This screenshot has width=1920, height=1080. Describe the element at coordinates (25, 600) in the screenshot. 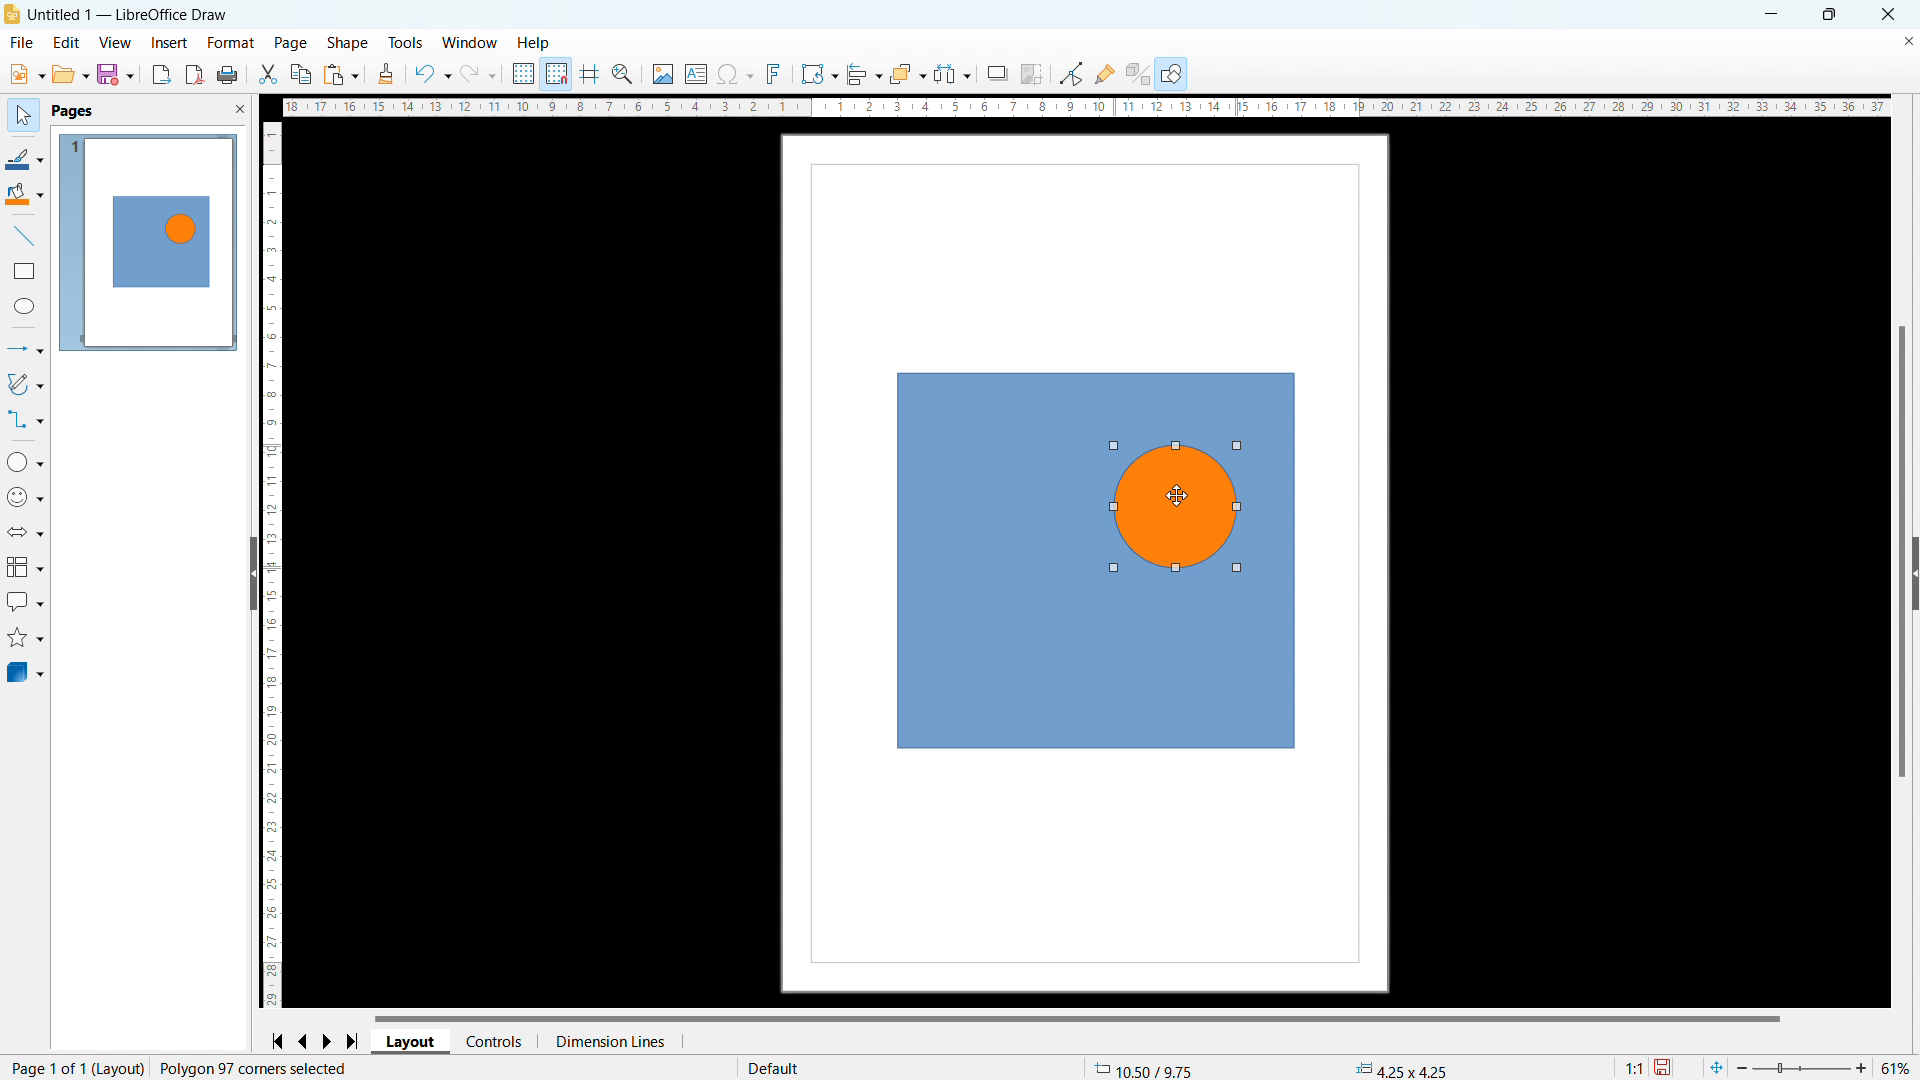

I see `callout shapes` at that location.